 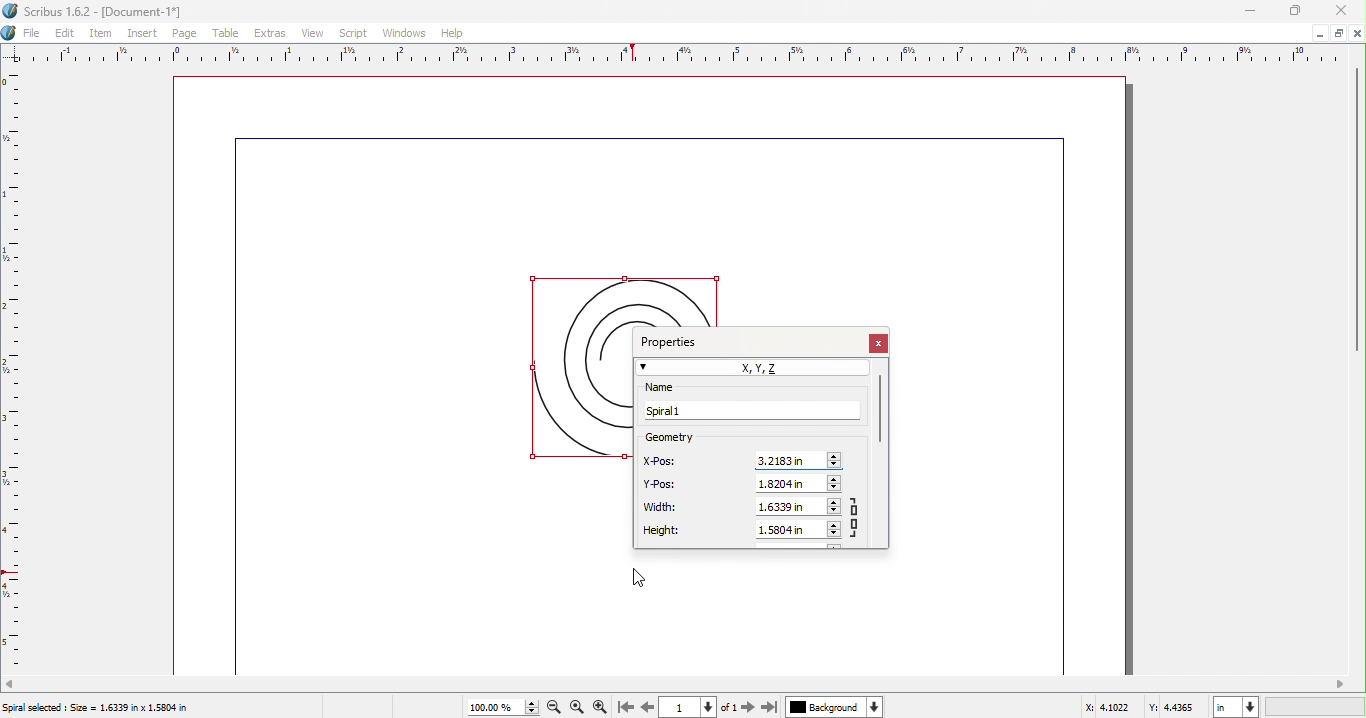 I want to click on Maximize, so click(x=1296, y=11).